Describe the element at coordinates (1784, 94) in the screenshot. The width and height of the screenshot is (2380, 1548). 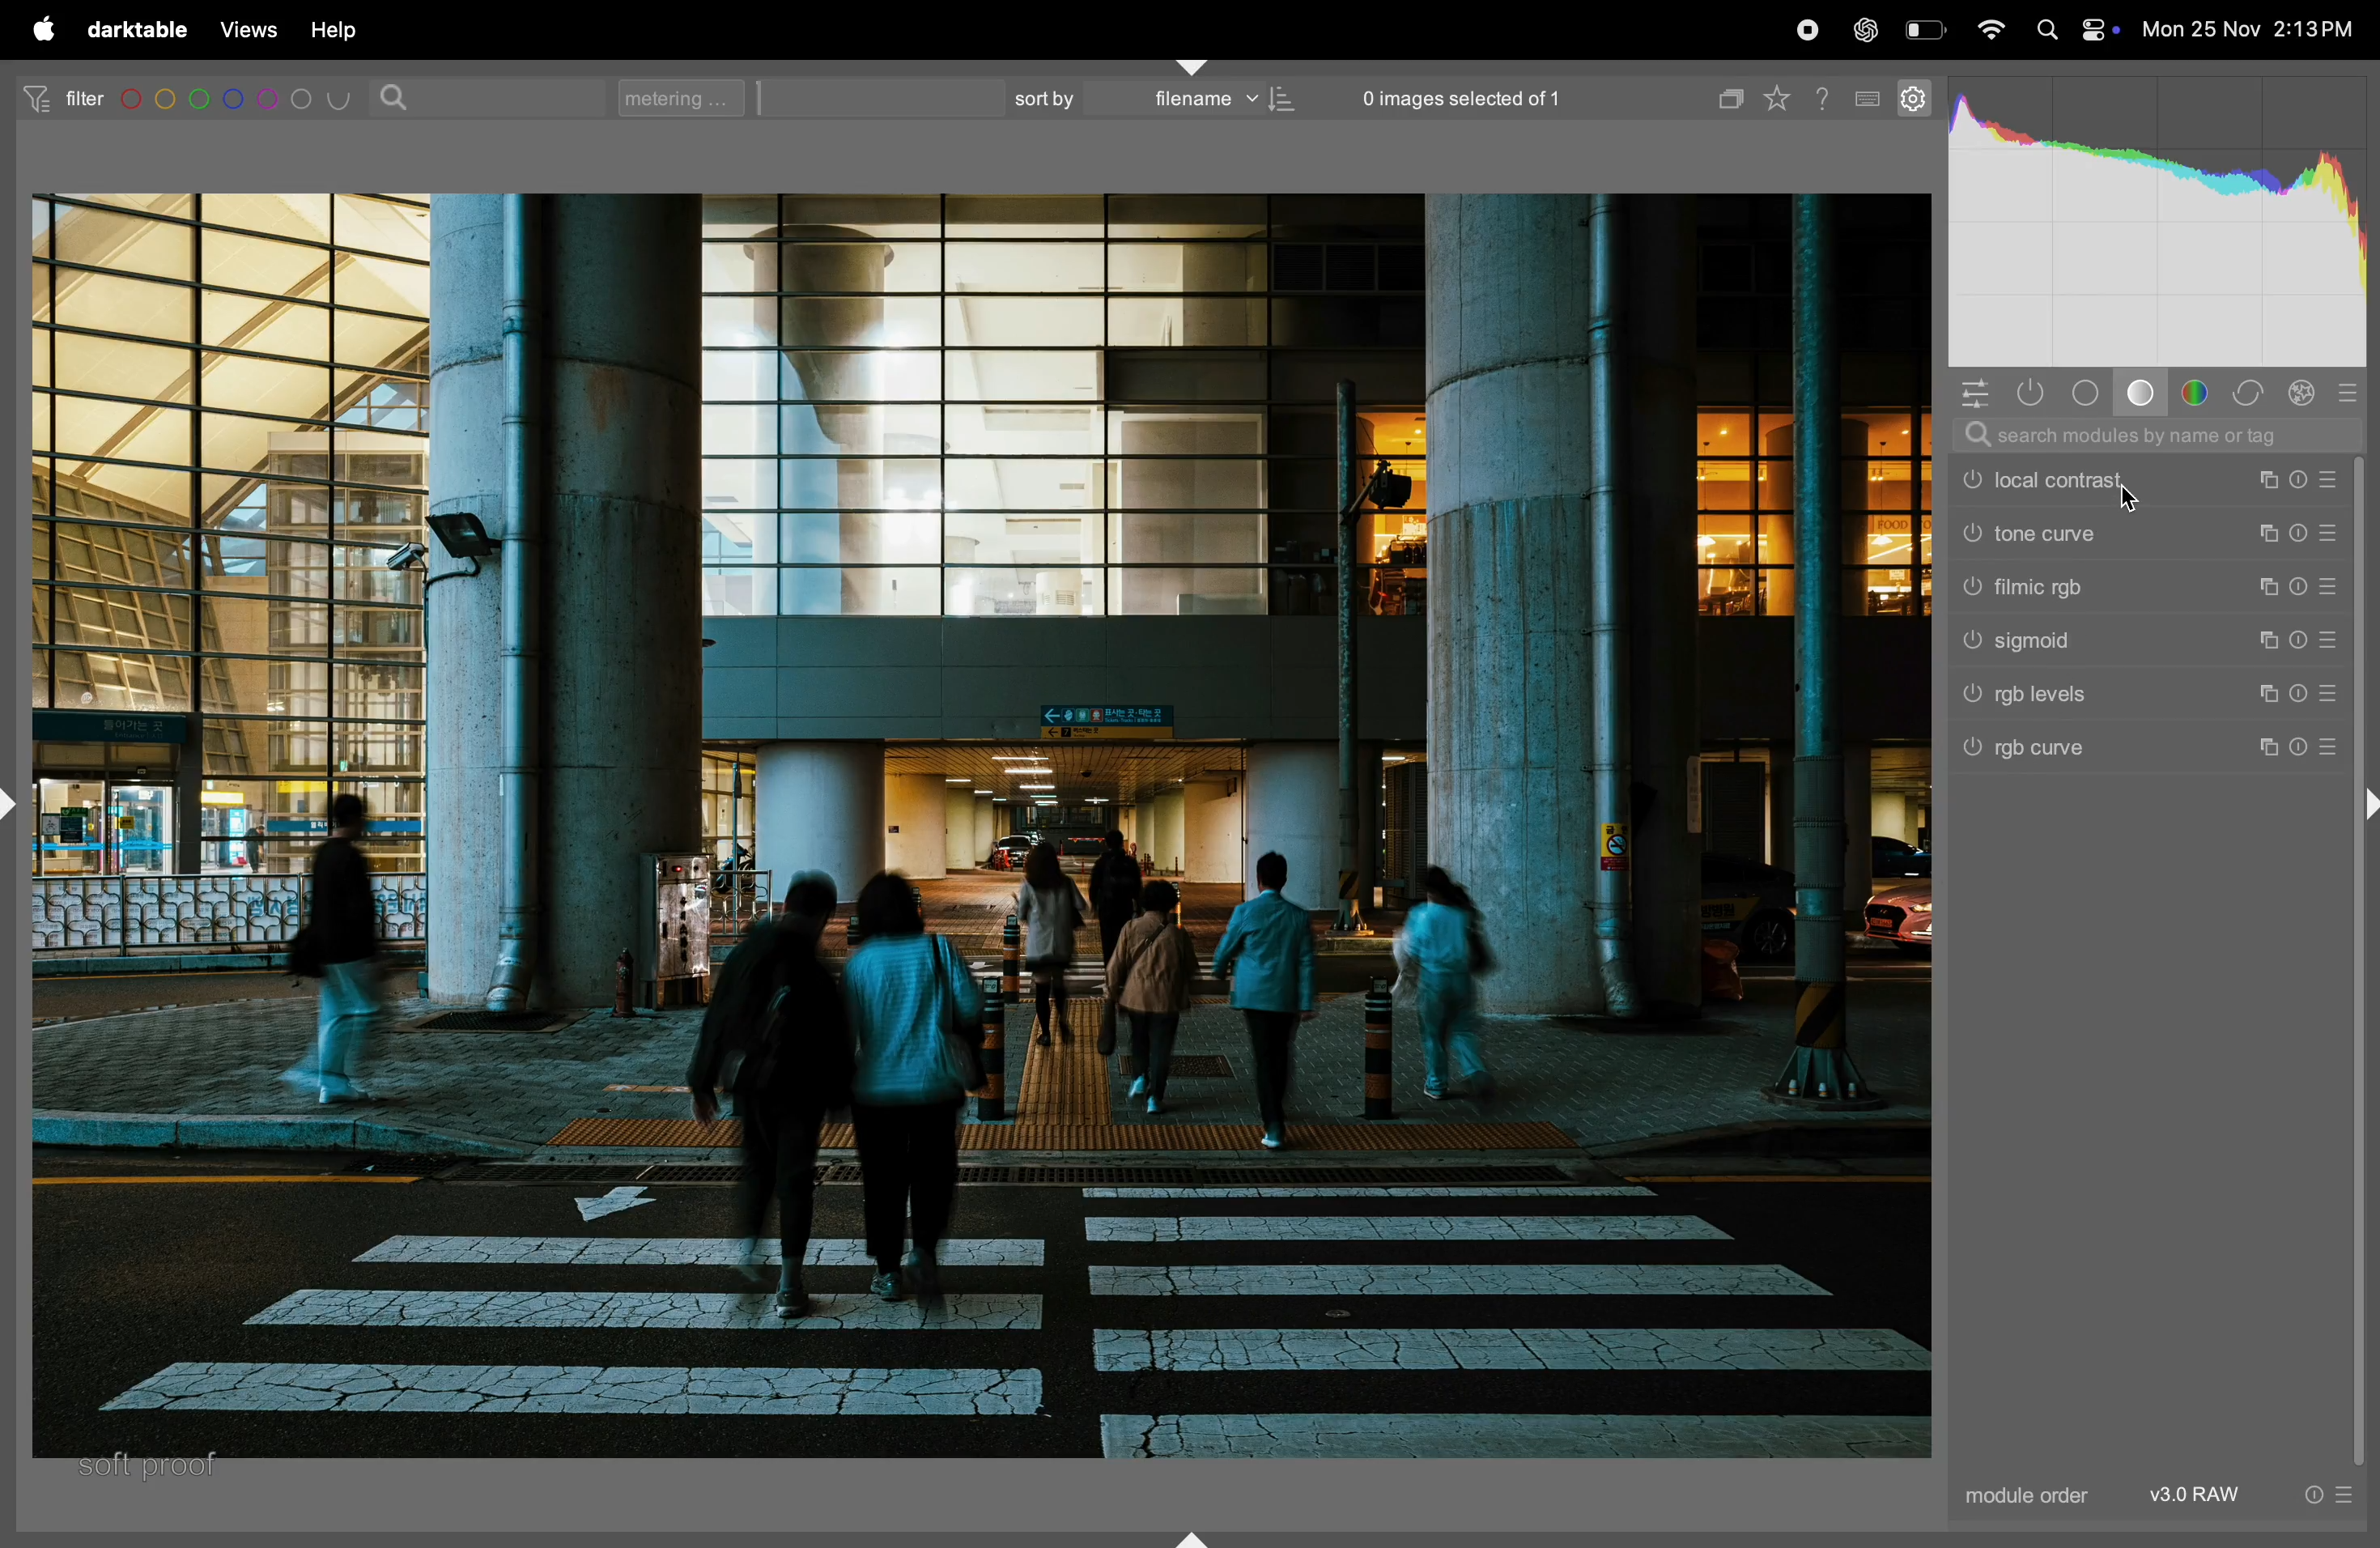
I see `favourites` at that location.